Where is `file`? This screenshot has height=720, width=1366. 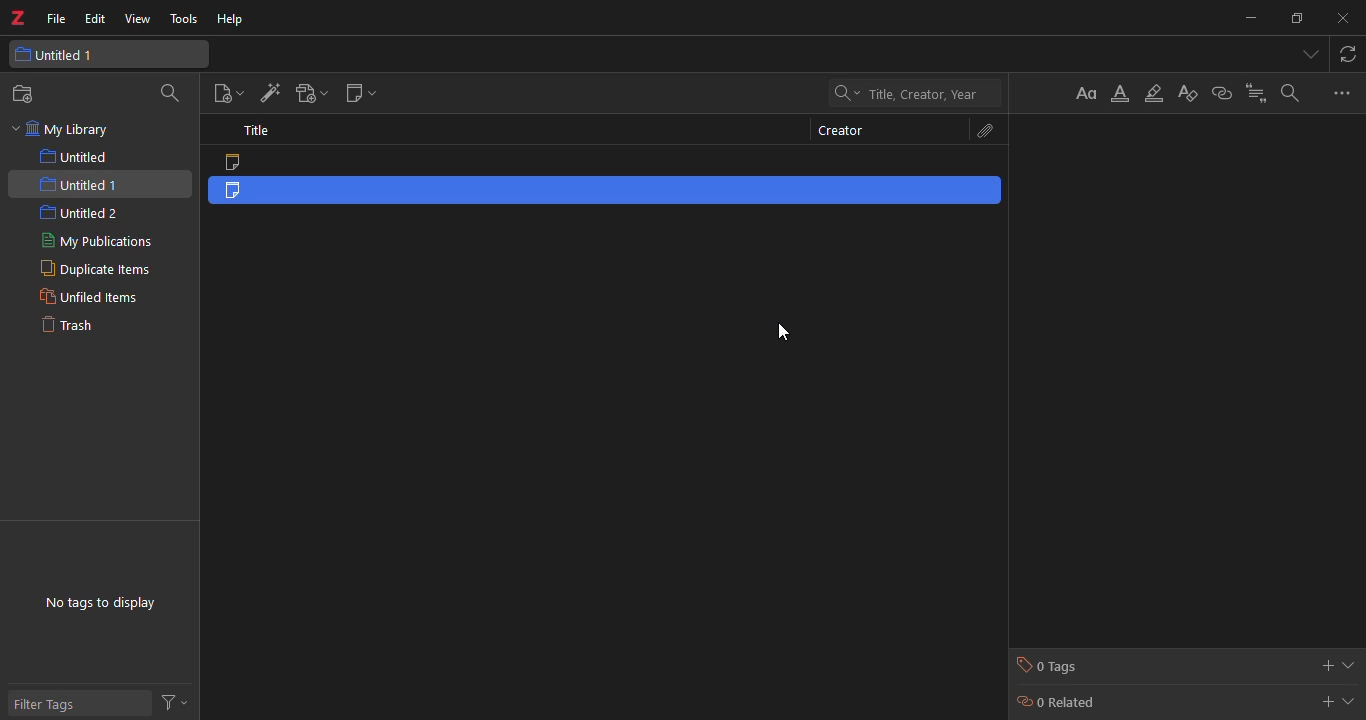 file is located at coordinates (54, 21).